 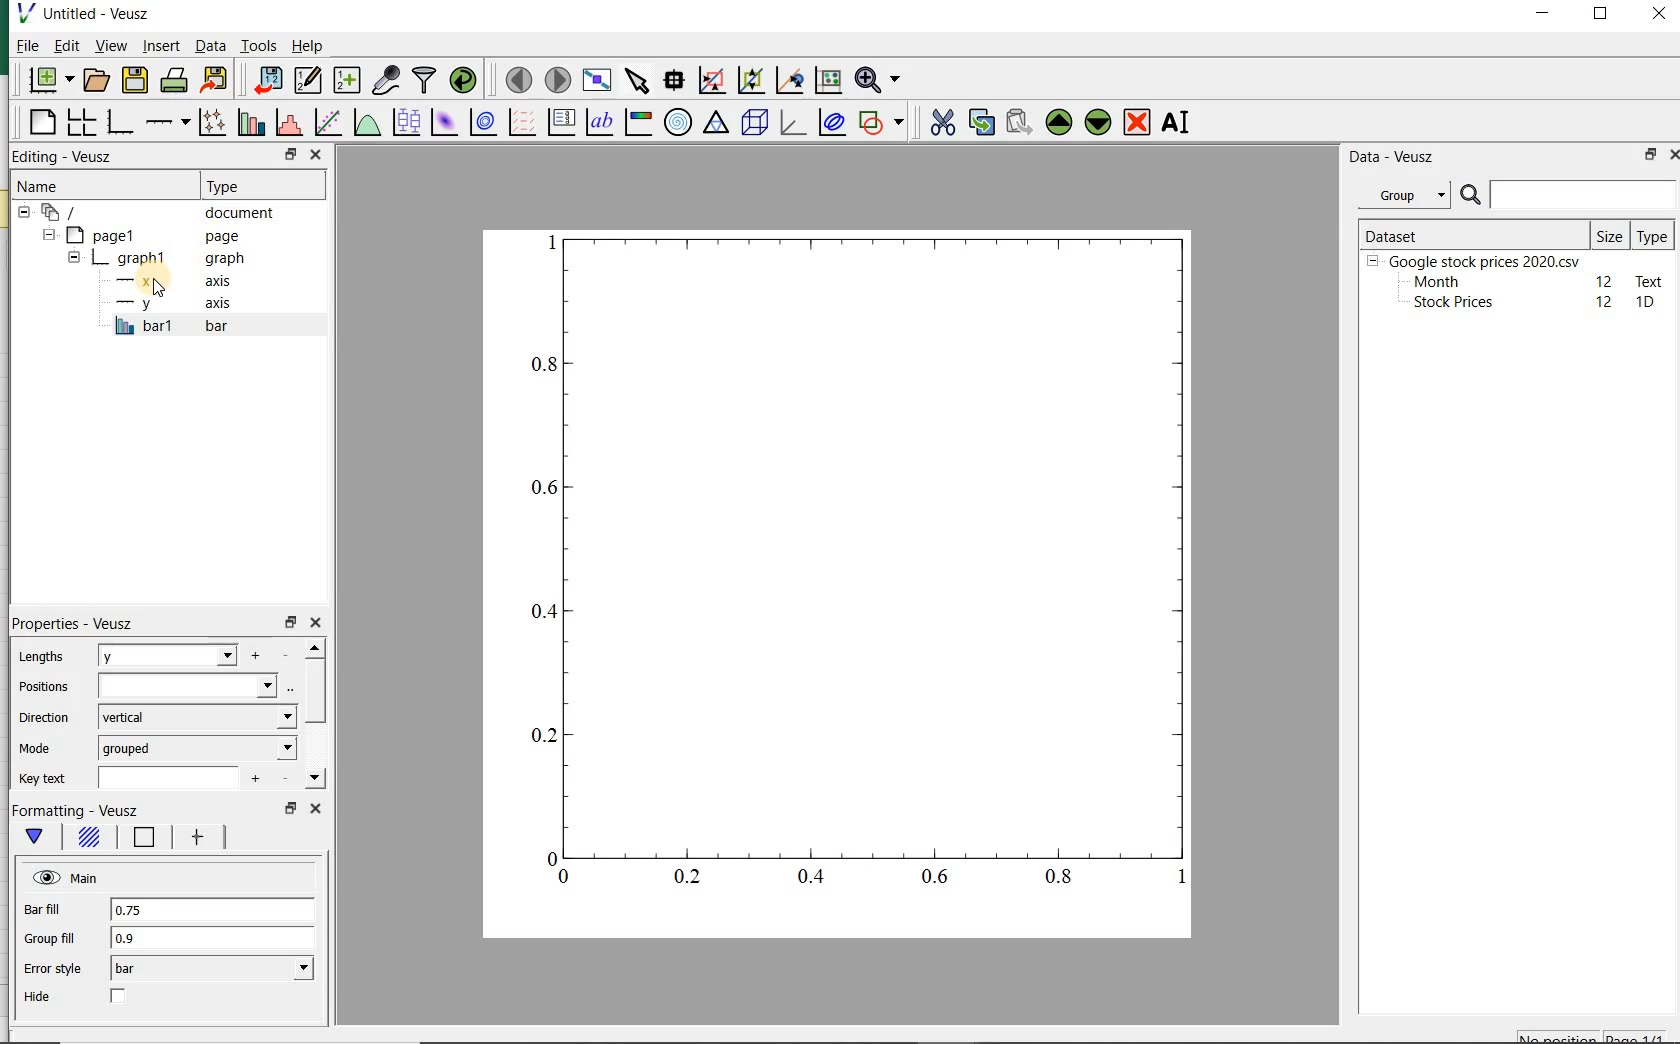 I want to click on 12, so click(x=1605, y=280).